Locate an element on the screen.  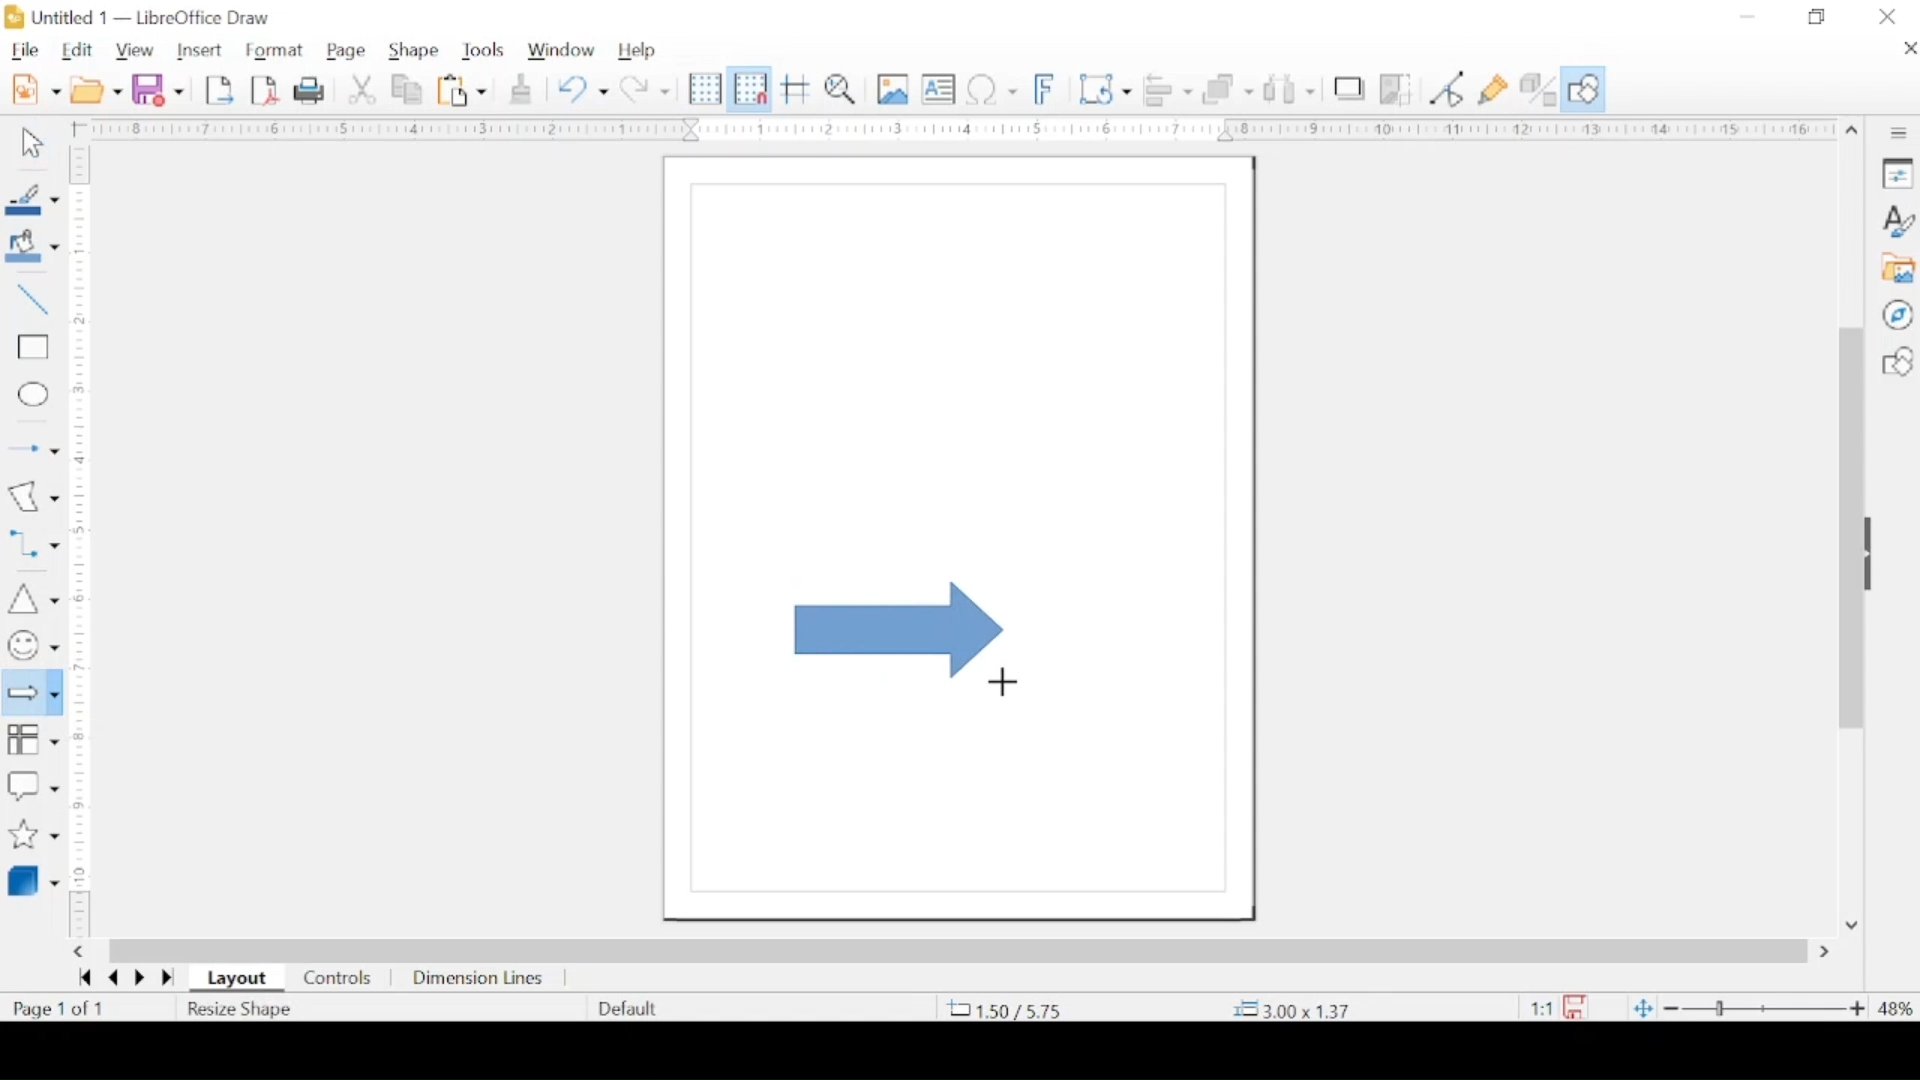
previous is located at coordinates (110, 978).